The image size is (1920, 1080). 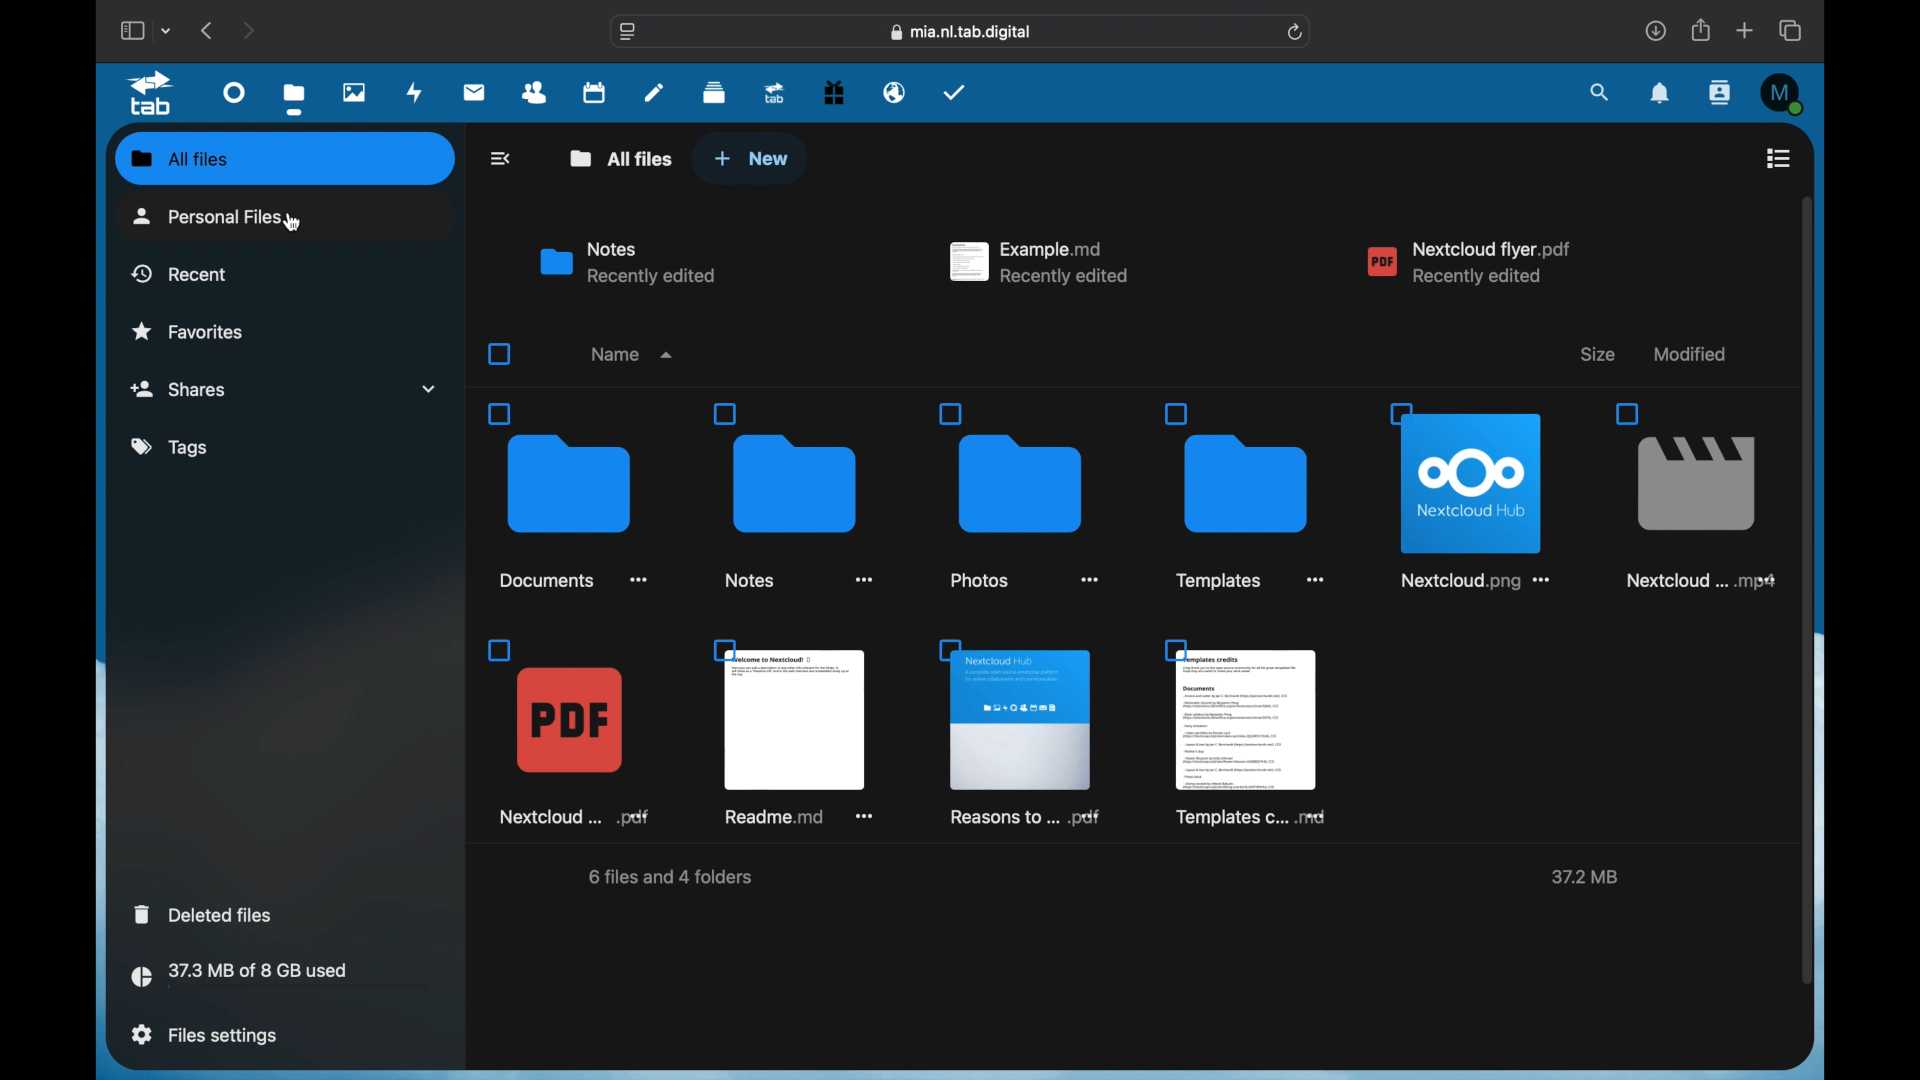 I want to click on web address, so click(x=962, y=33).